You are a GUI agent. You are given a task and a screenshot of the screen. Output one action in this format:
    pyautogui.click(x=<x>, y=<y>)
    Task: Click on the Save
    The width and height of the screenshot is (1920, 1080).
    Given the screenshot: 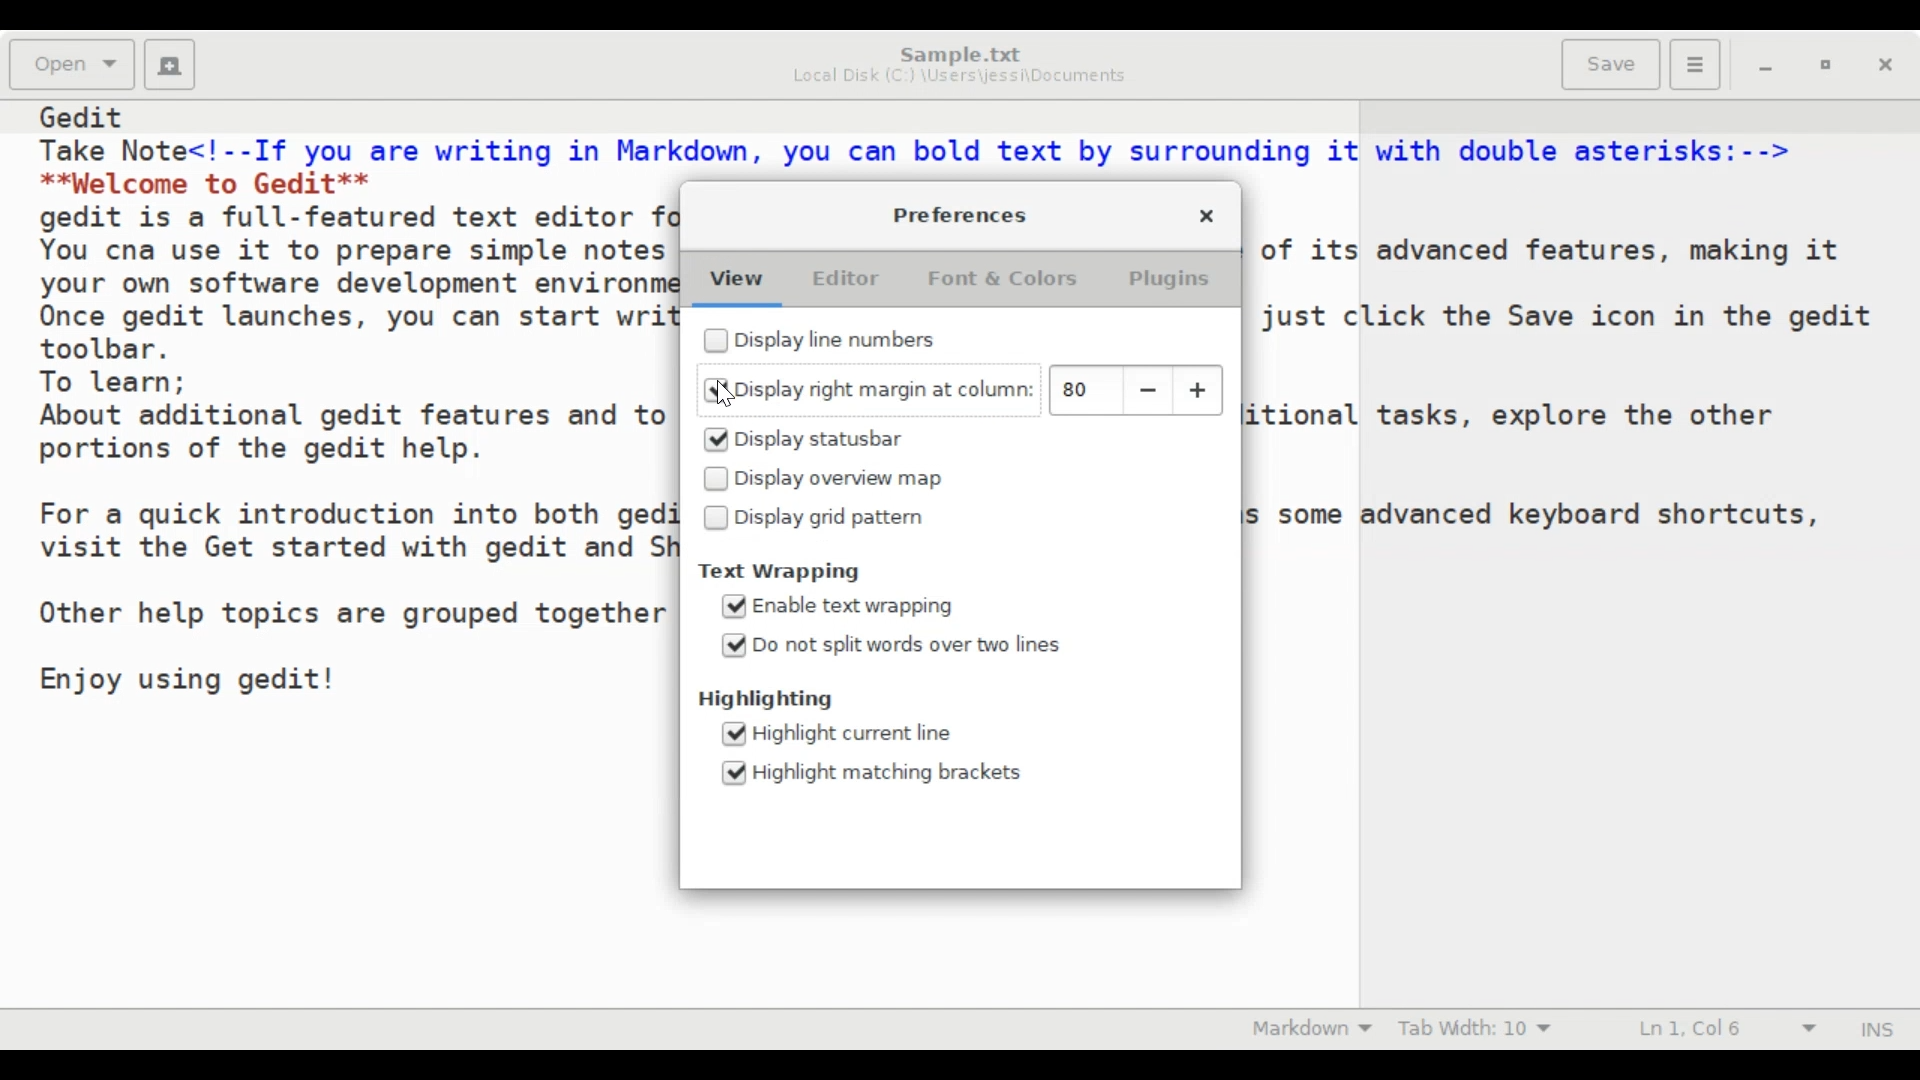 What is the action you would take?
    pyautogui.click(x=1610, y=66)
    